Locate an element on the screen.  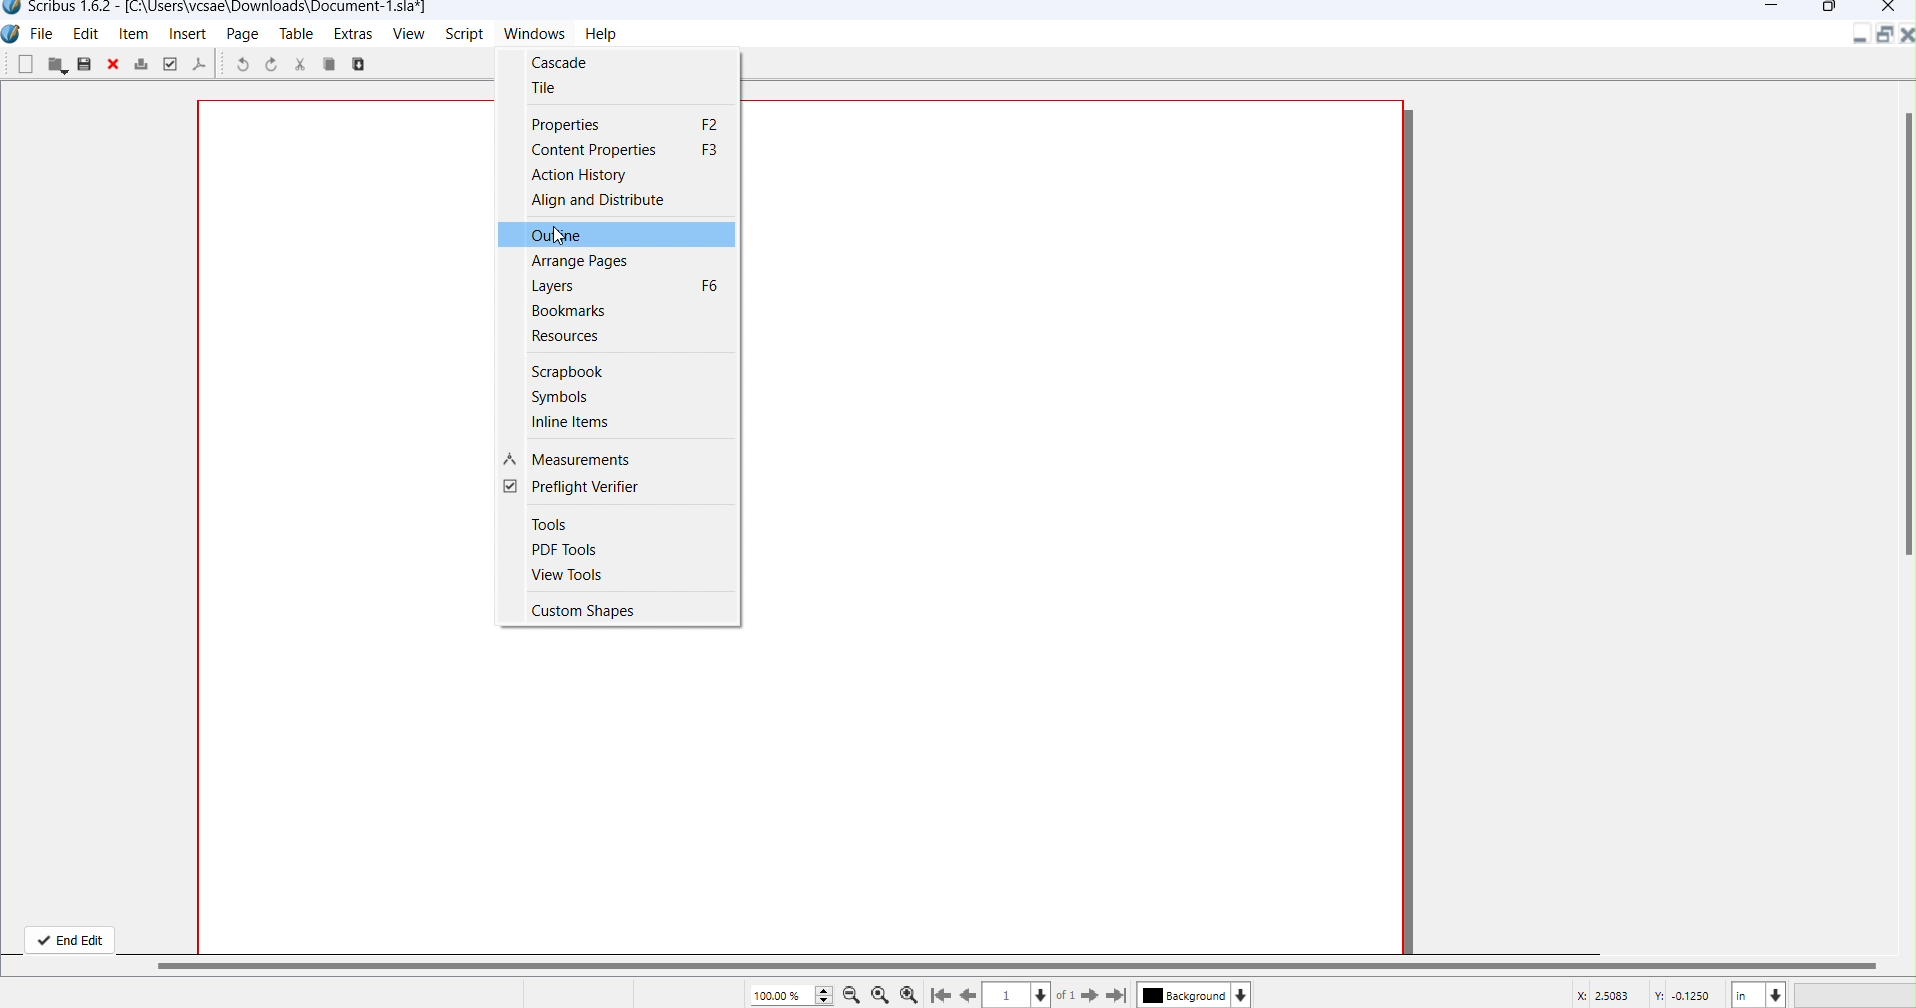
maximize is located at coordinates (1882, 36).